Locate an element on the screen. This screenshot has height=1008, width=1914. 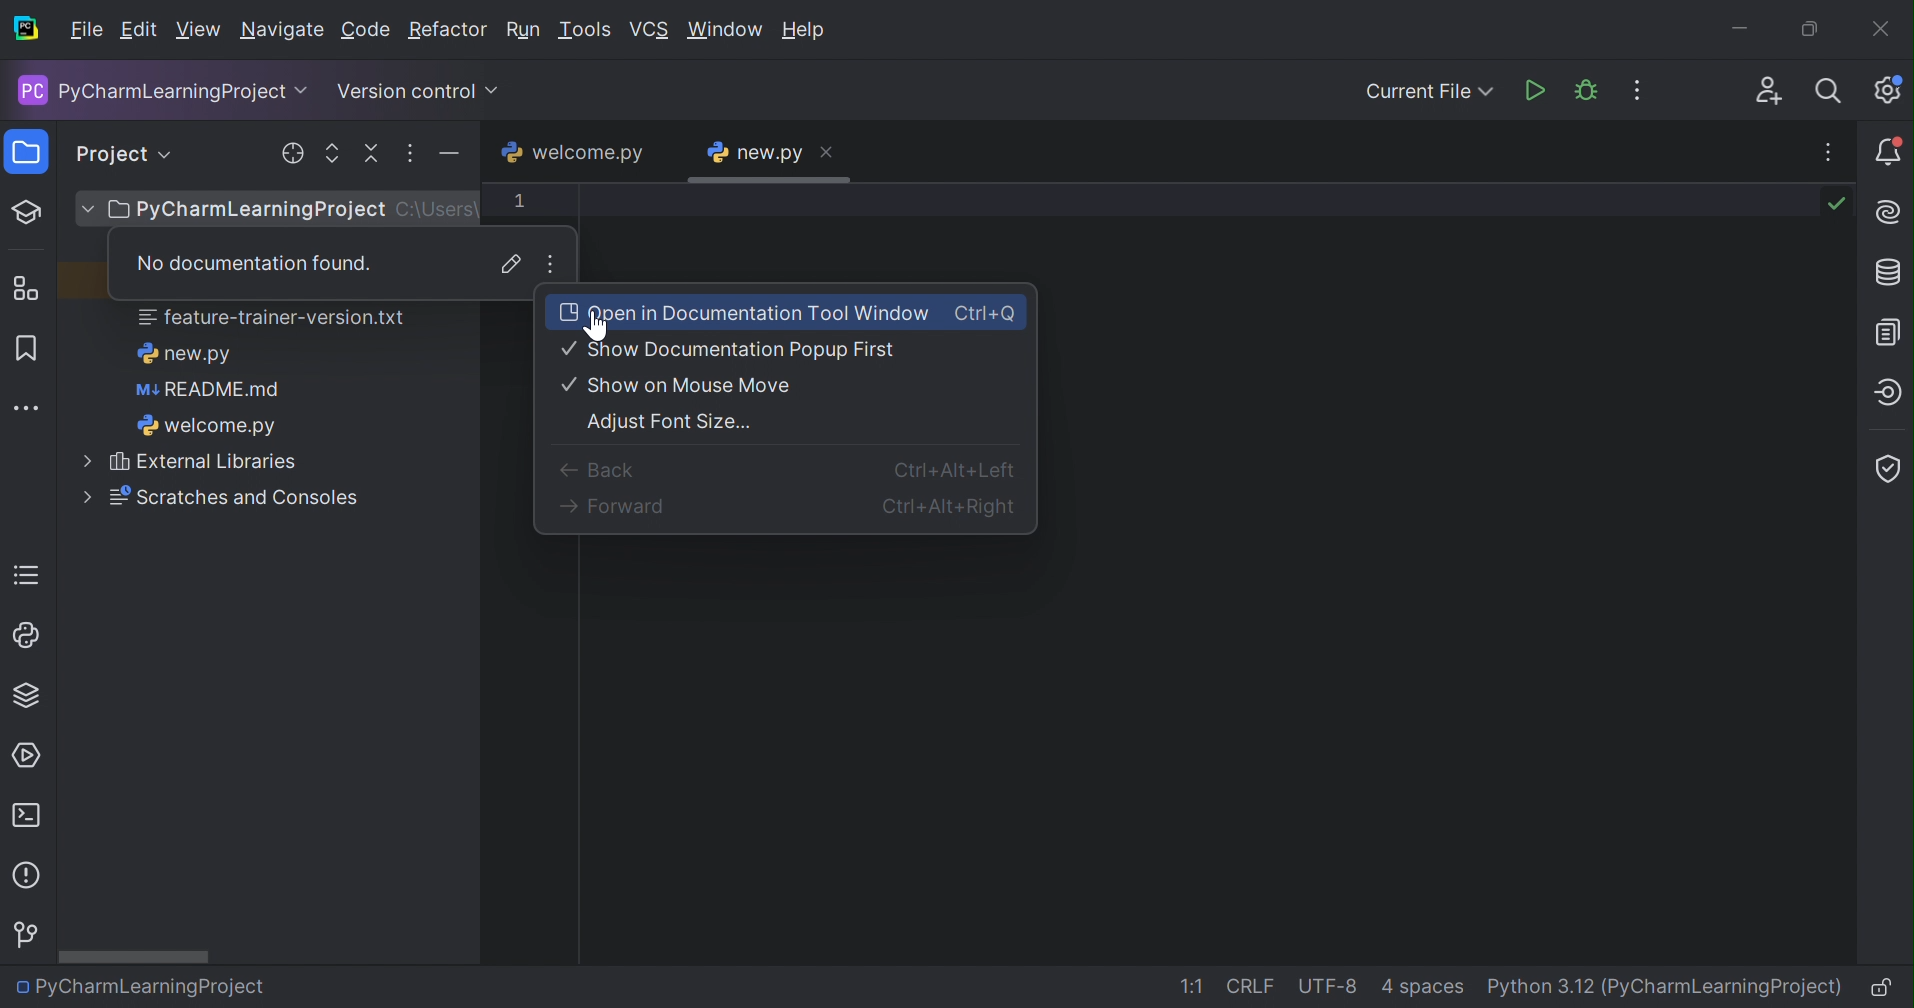
No problems found is located at coordinates (1839, 204).